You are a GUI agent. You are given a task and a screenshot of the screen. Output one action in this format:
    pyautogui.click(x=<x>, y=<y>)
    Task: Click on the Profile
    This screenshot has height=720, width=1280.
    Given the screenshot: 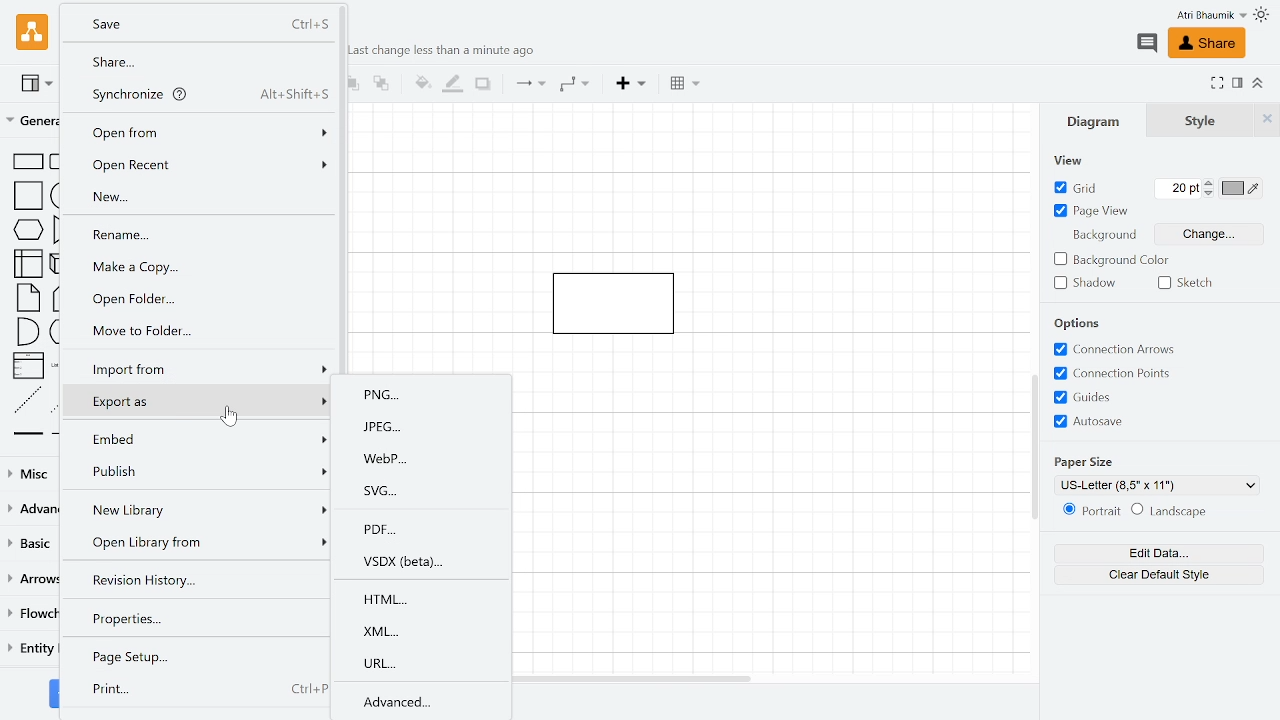 What is the action you would take?
    pyautogui.click(x=1194, y=16)
    